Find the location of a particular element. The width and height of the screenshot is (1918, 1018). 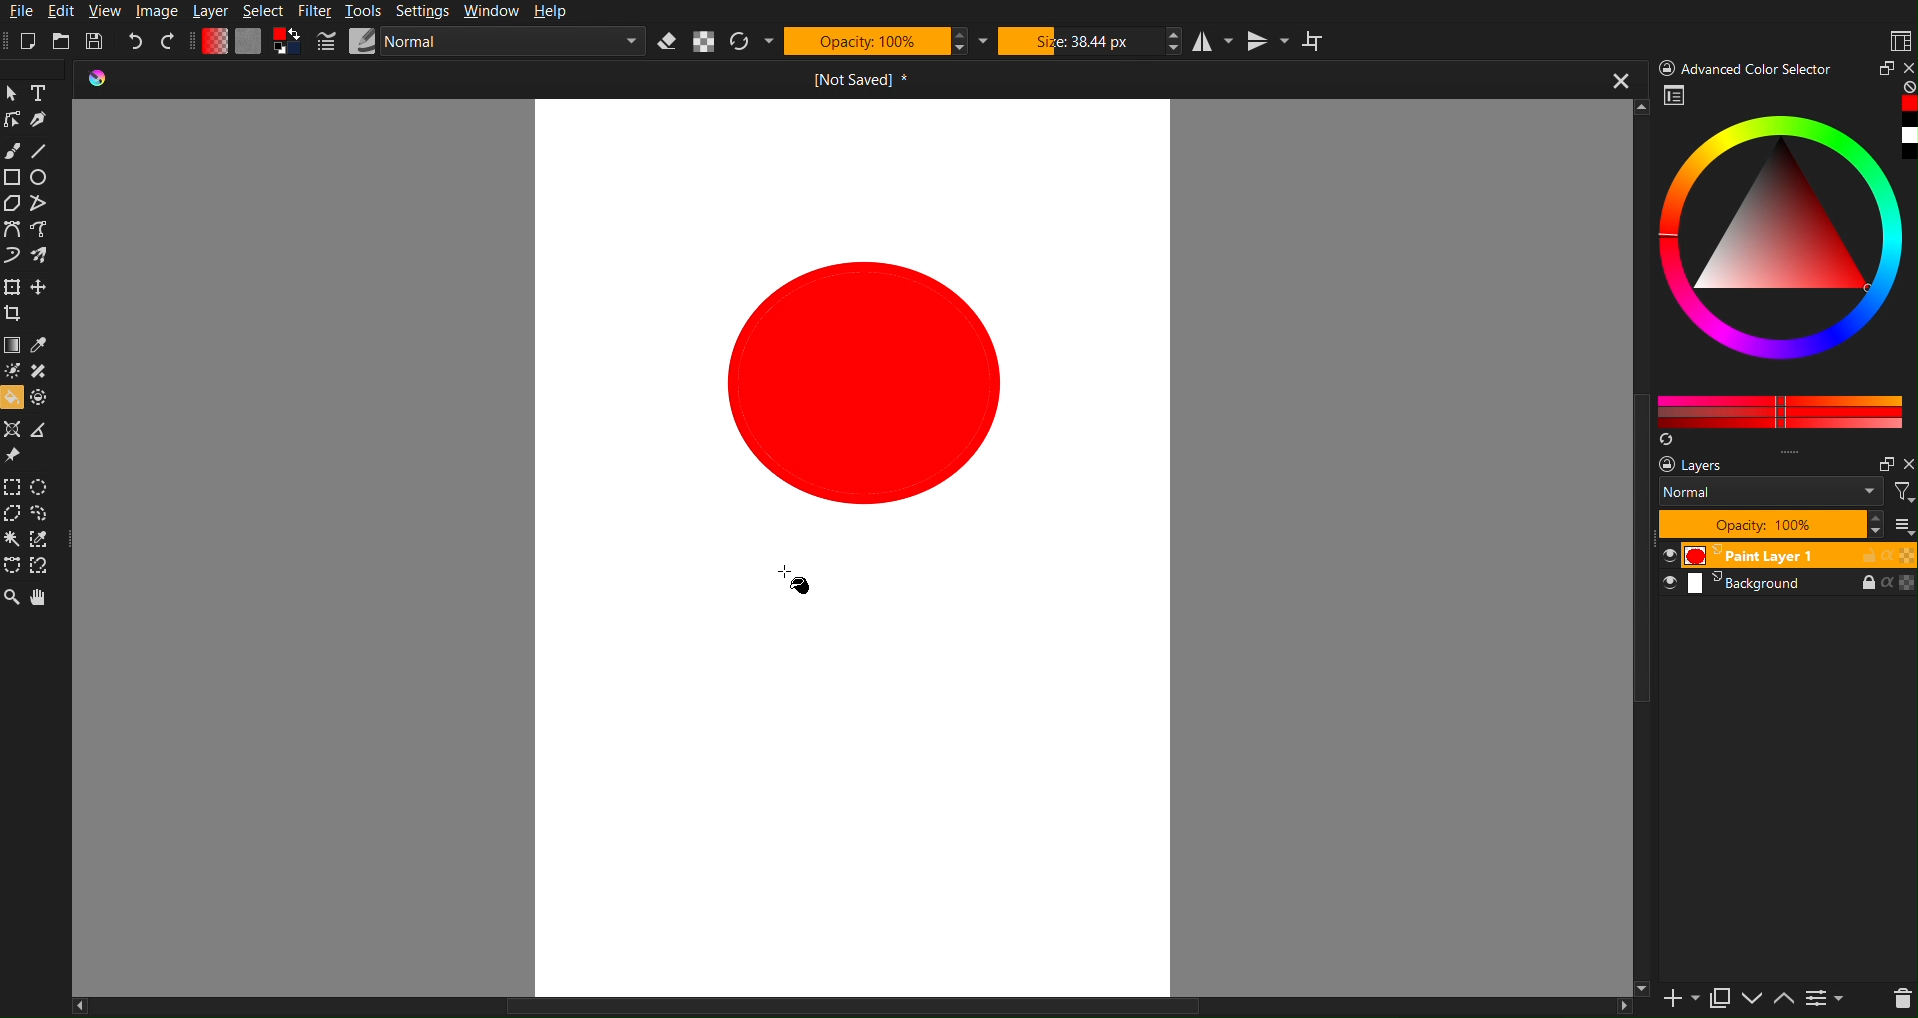

Refresh is located at coordinates (754, 44).